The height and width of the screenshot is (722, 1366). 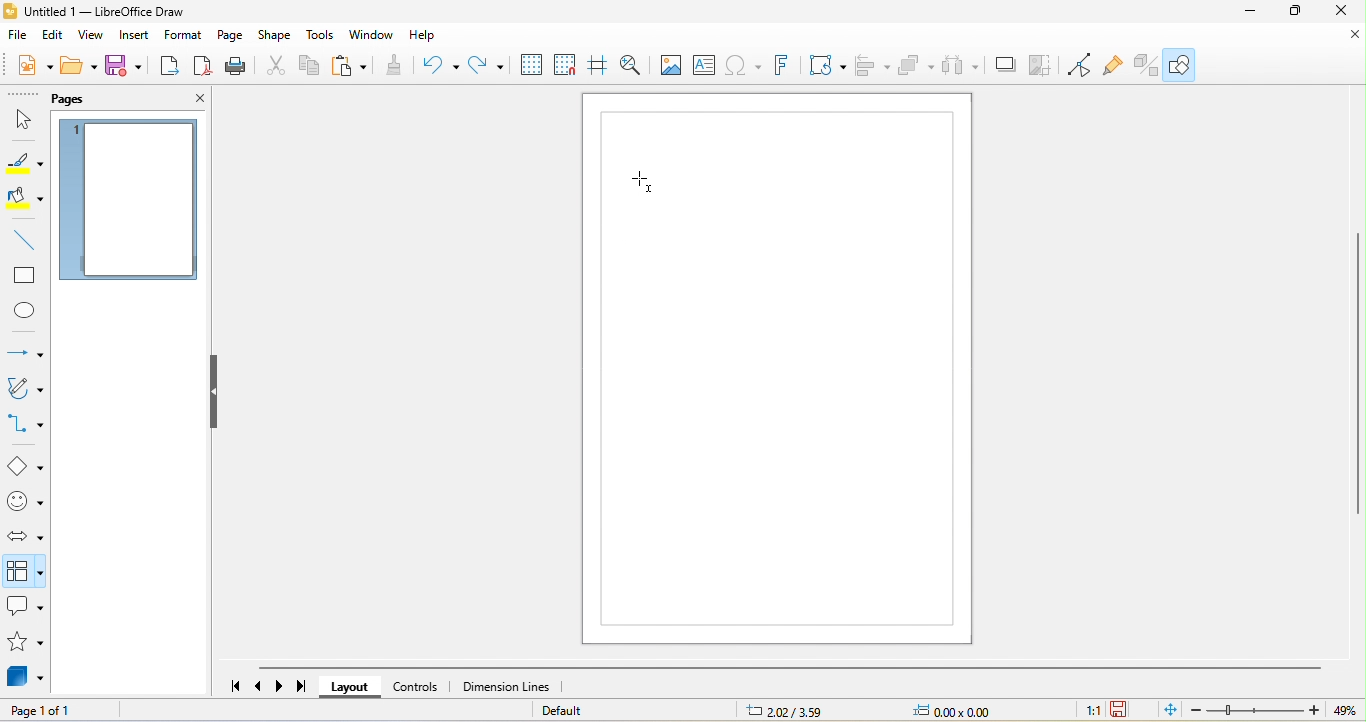 What do you see at coordinates (284, 685) in the screenshot?
I see `scroll to next page` at bounding box center [284, 685].